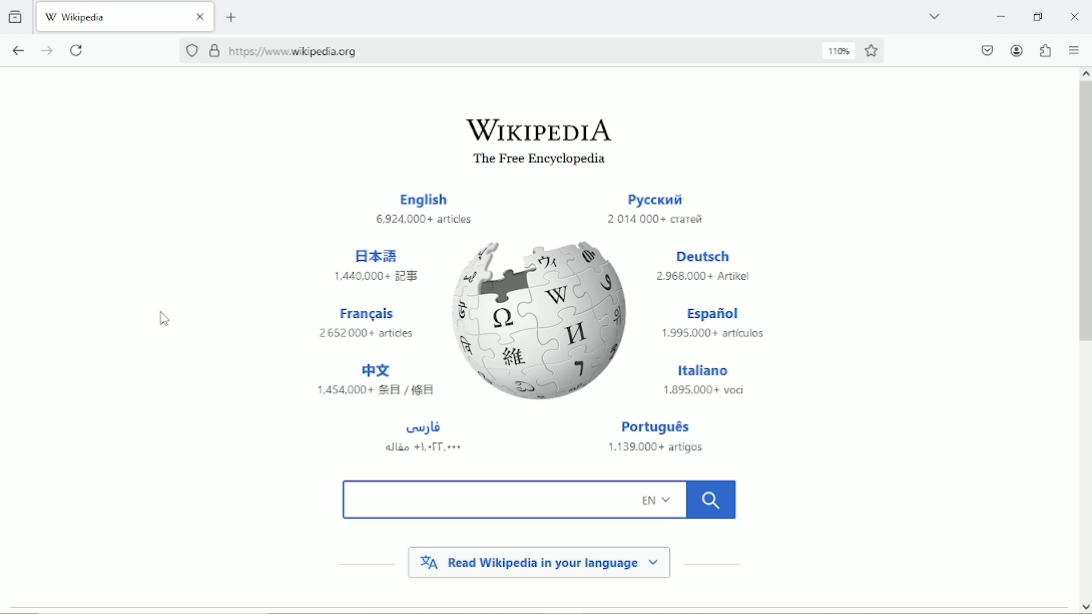  Describe the element at coordinates (932, 17) in the screenshot. I see `List all tabs` at that location.